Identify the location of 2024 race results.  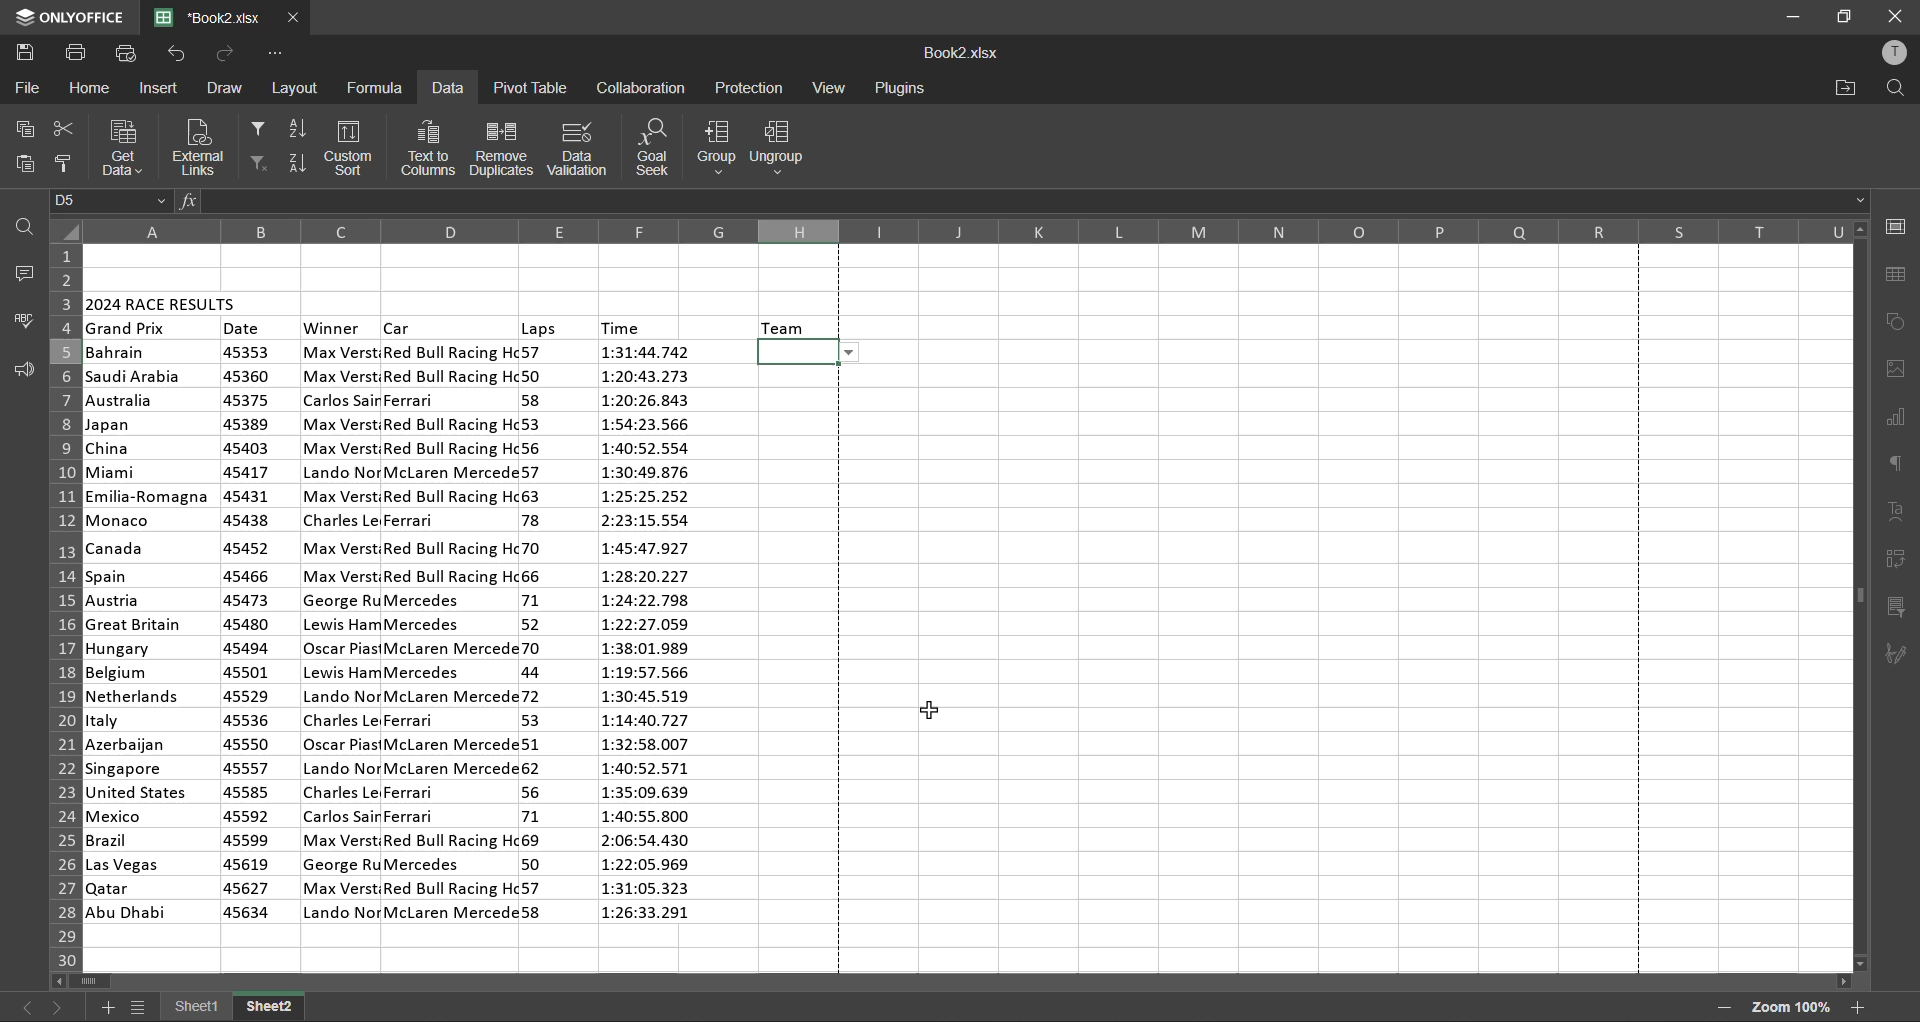
(164, 301).